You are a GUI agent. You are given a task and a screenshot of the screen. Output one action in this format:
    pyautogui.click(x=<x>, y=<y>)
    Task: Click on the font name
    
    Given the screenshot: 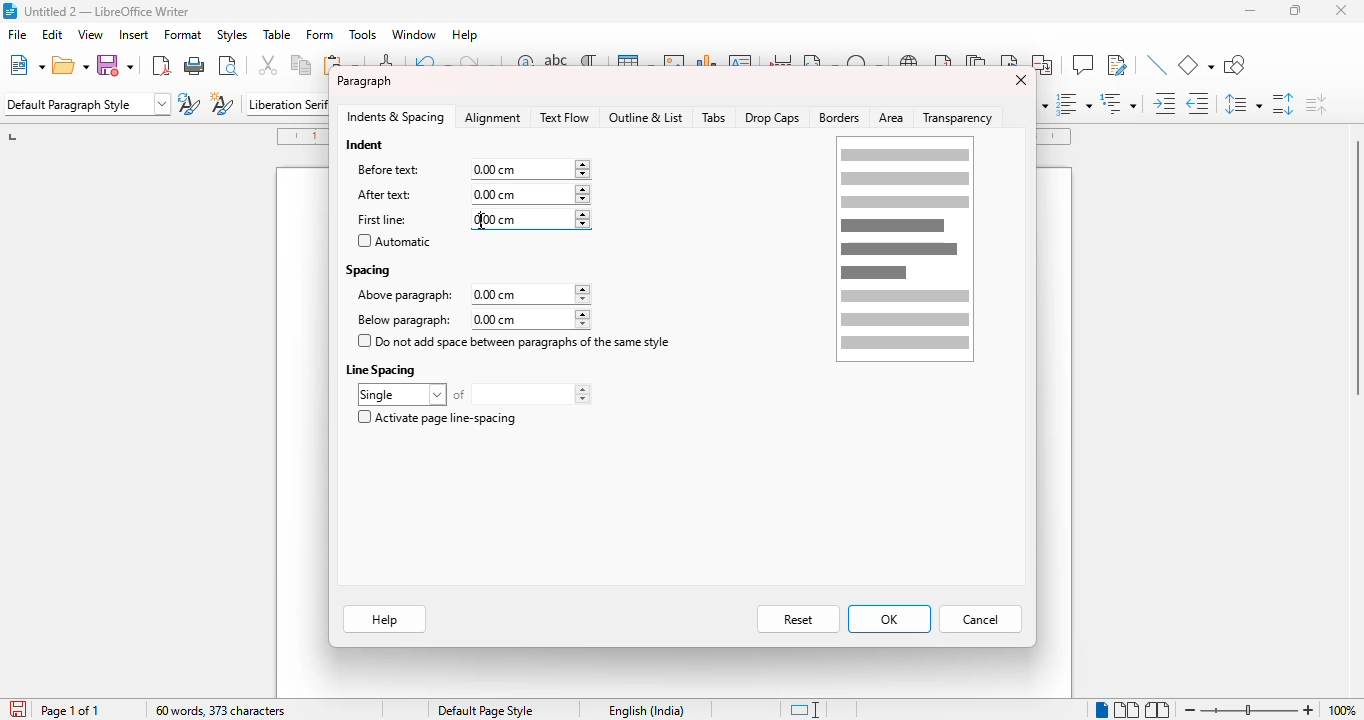 What is the action you would take?
    pyautogui.click(x=286, y=103)
    